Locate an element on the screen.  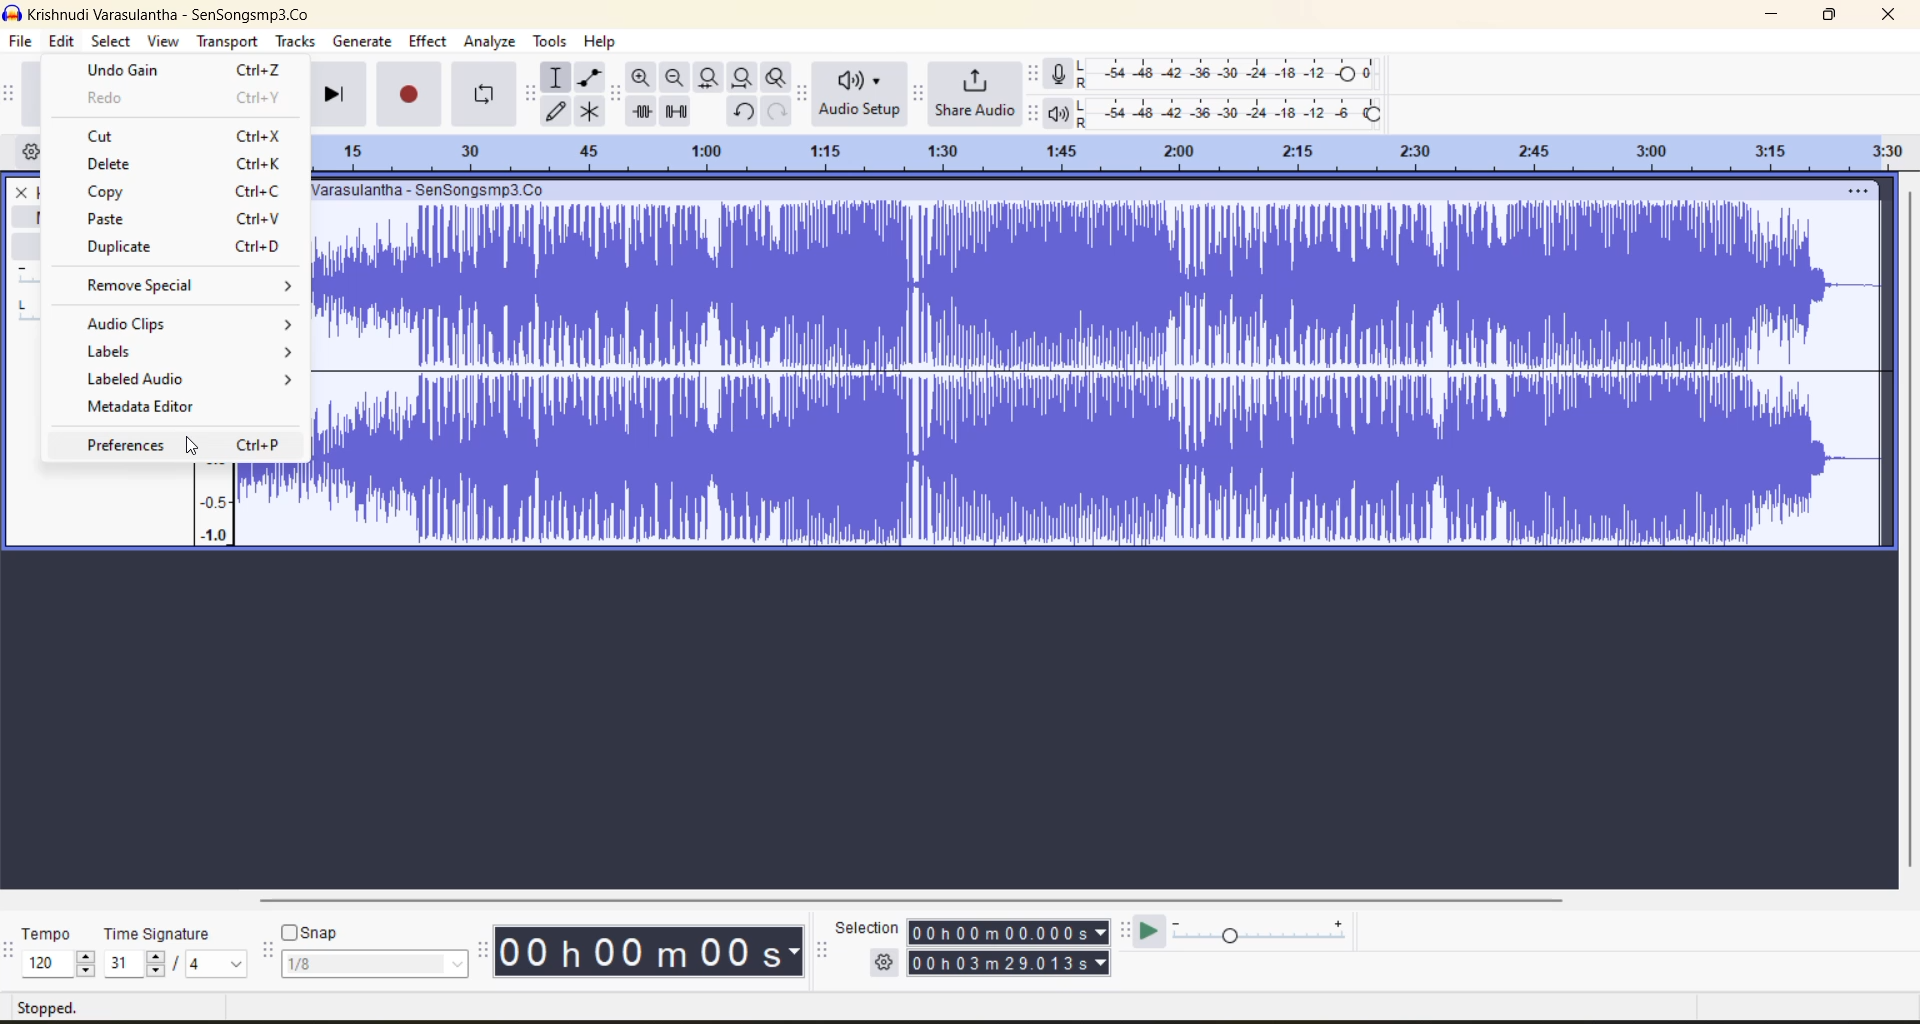
edit is located at coordinates (65, 44).